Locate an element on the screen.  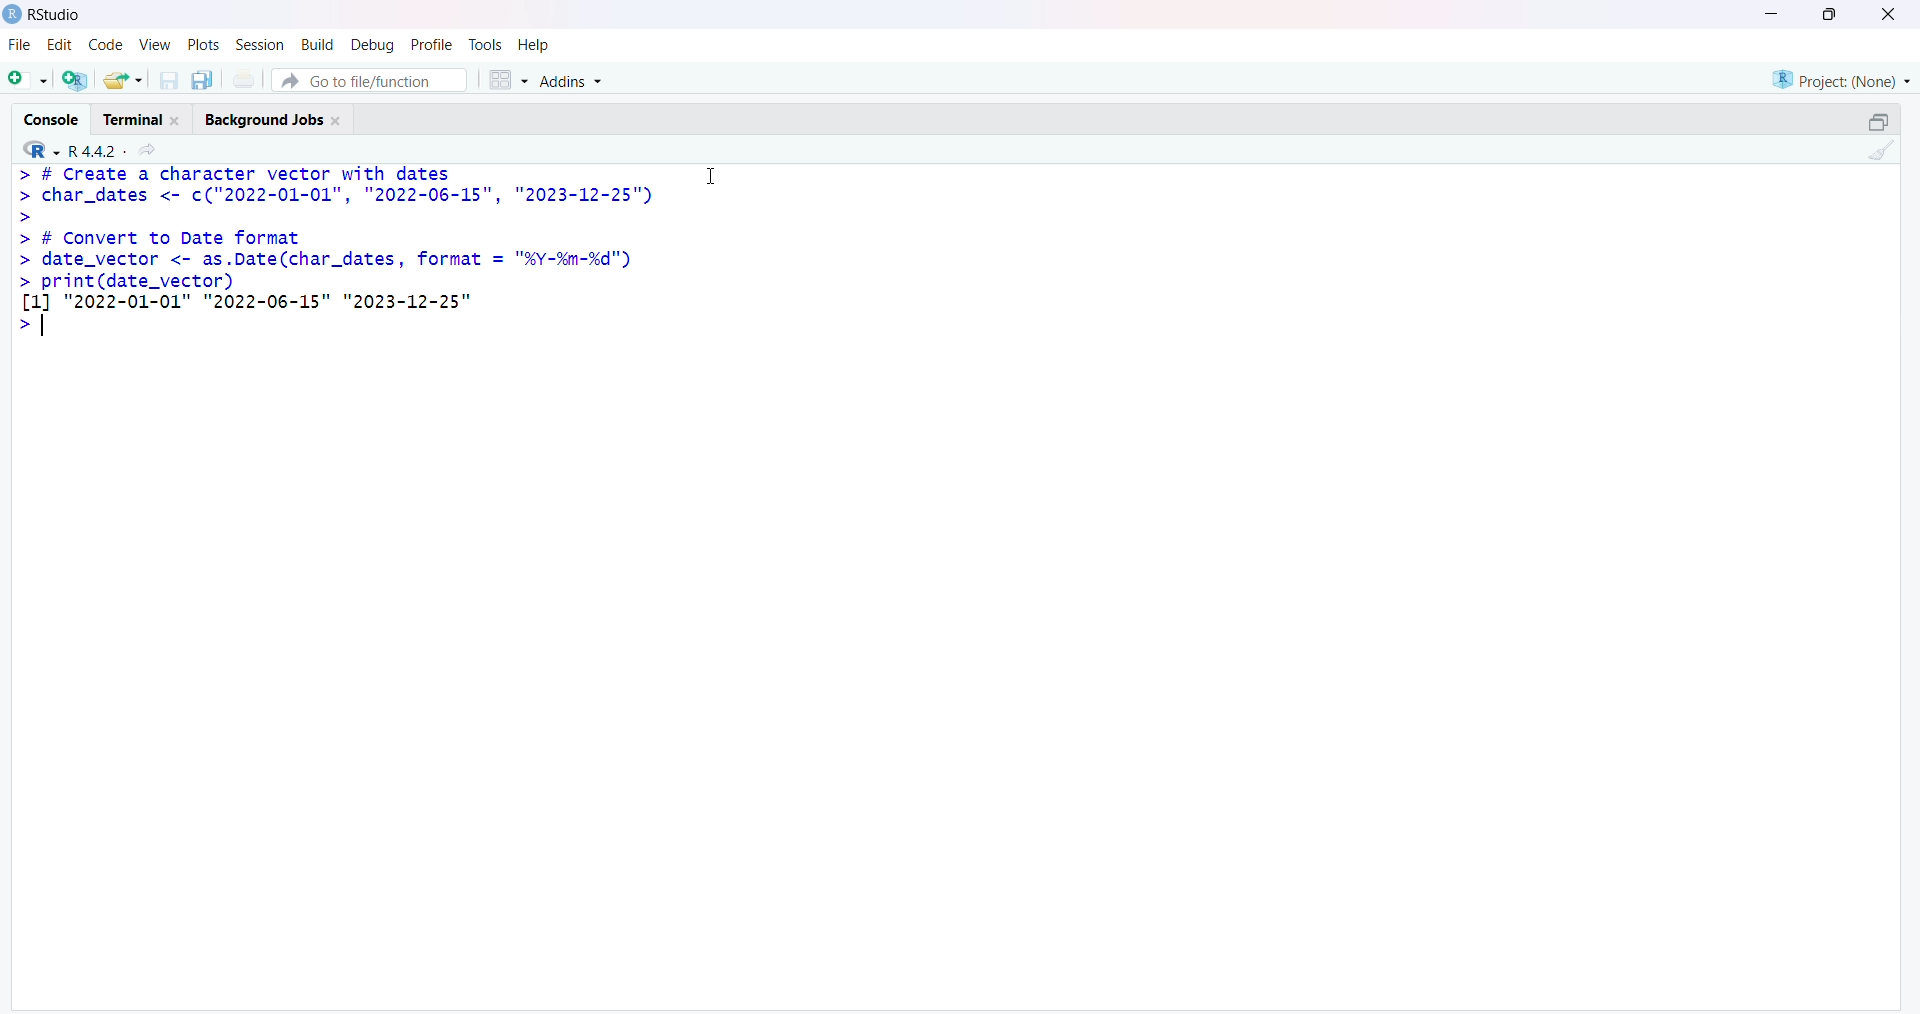
Print the current file is located at coordinates (251, 78).